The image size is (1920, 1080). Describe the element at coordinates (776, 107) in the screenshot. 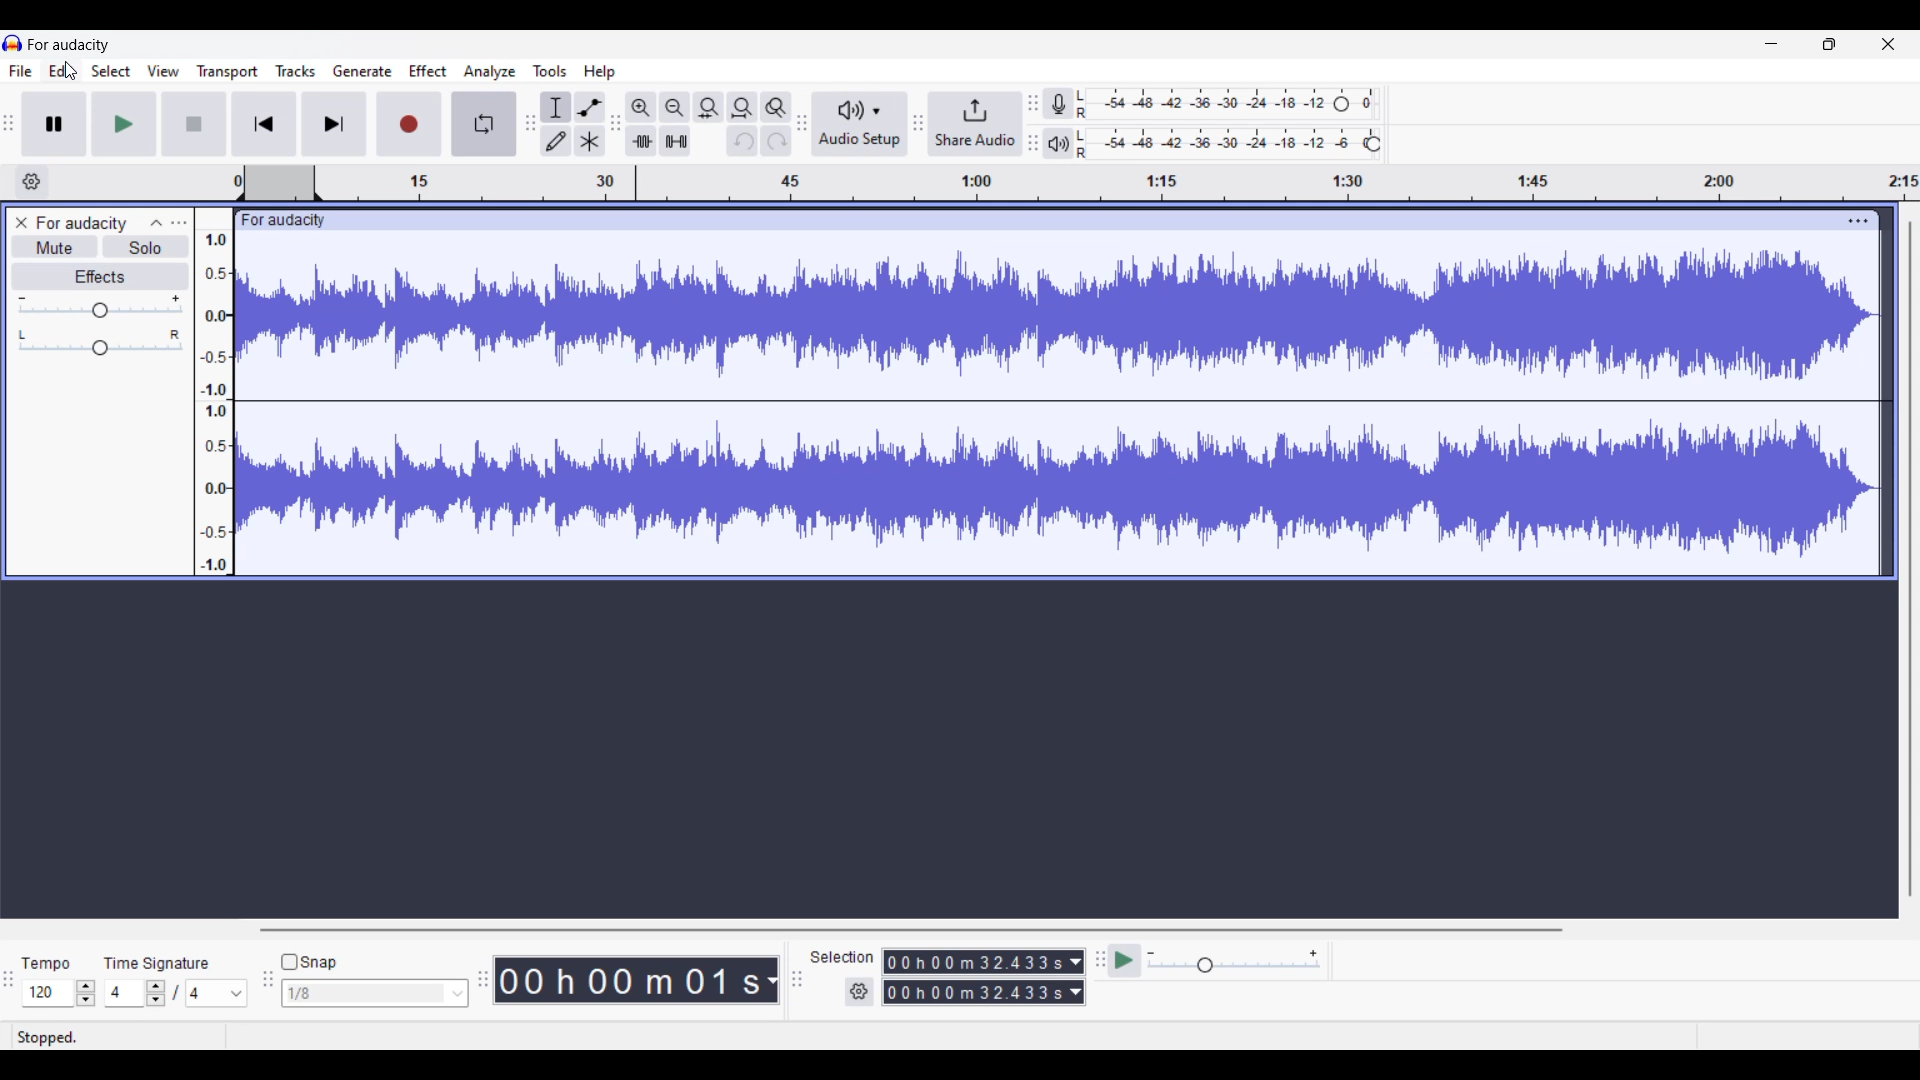

I see `Zoom toggle` at that location.